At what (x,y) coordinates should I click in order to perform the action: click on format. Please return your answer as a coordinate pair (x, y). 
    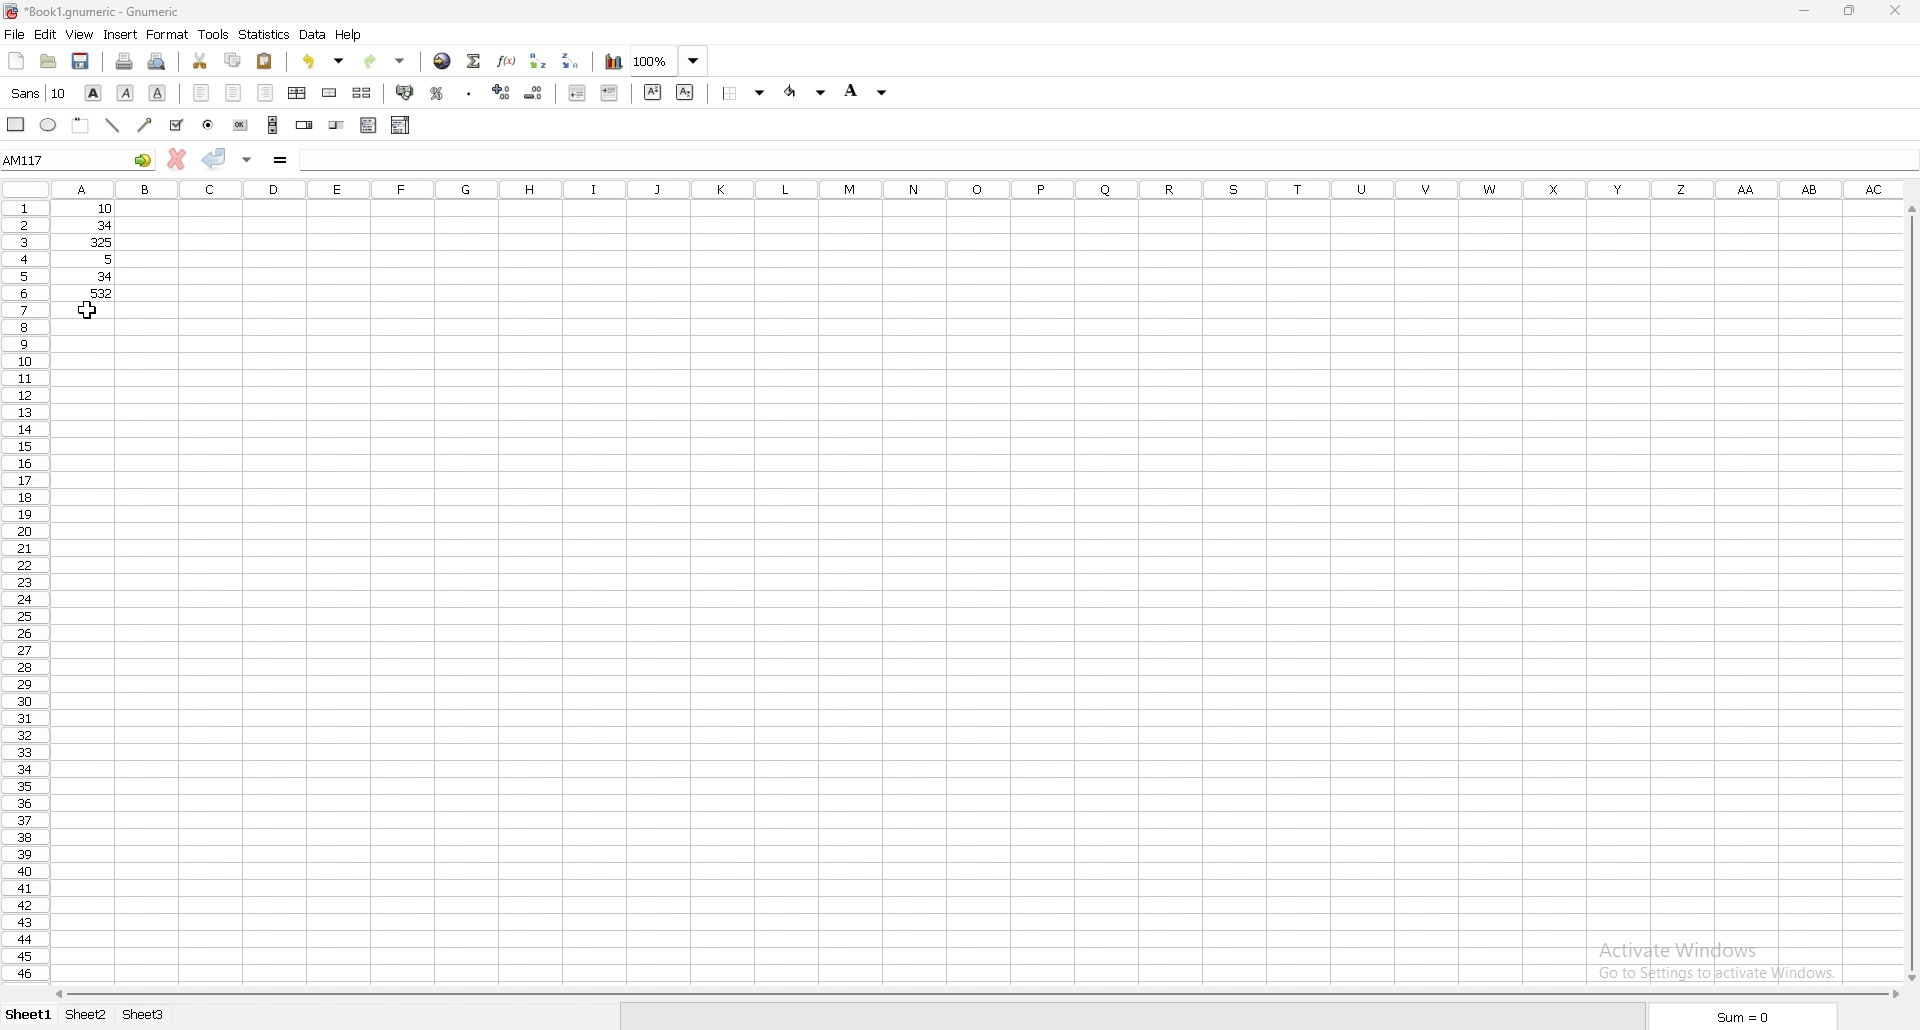
    Looking at the image, I should click on (169, 34).